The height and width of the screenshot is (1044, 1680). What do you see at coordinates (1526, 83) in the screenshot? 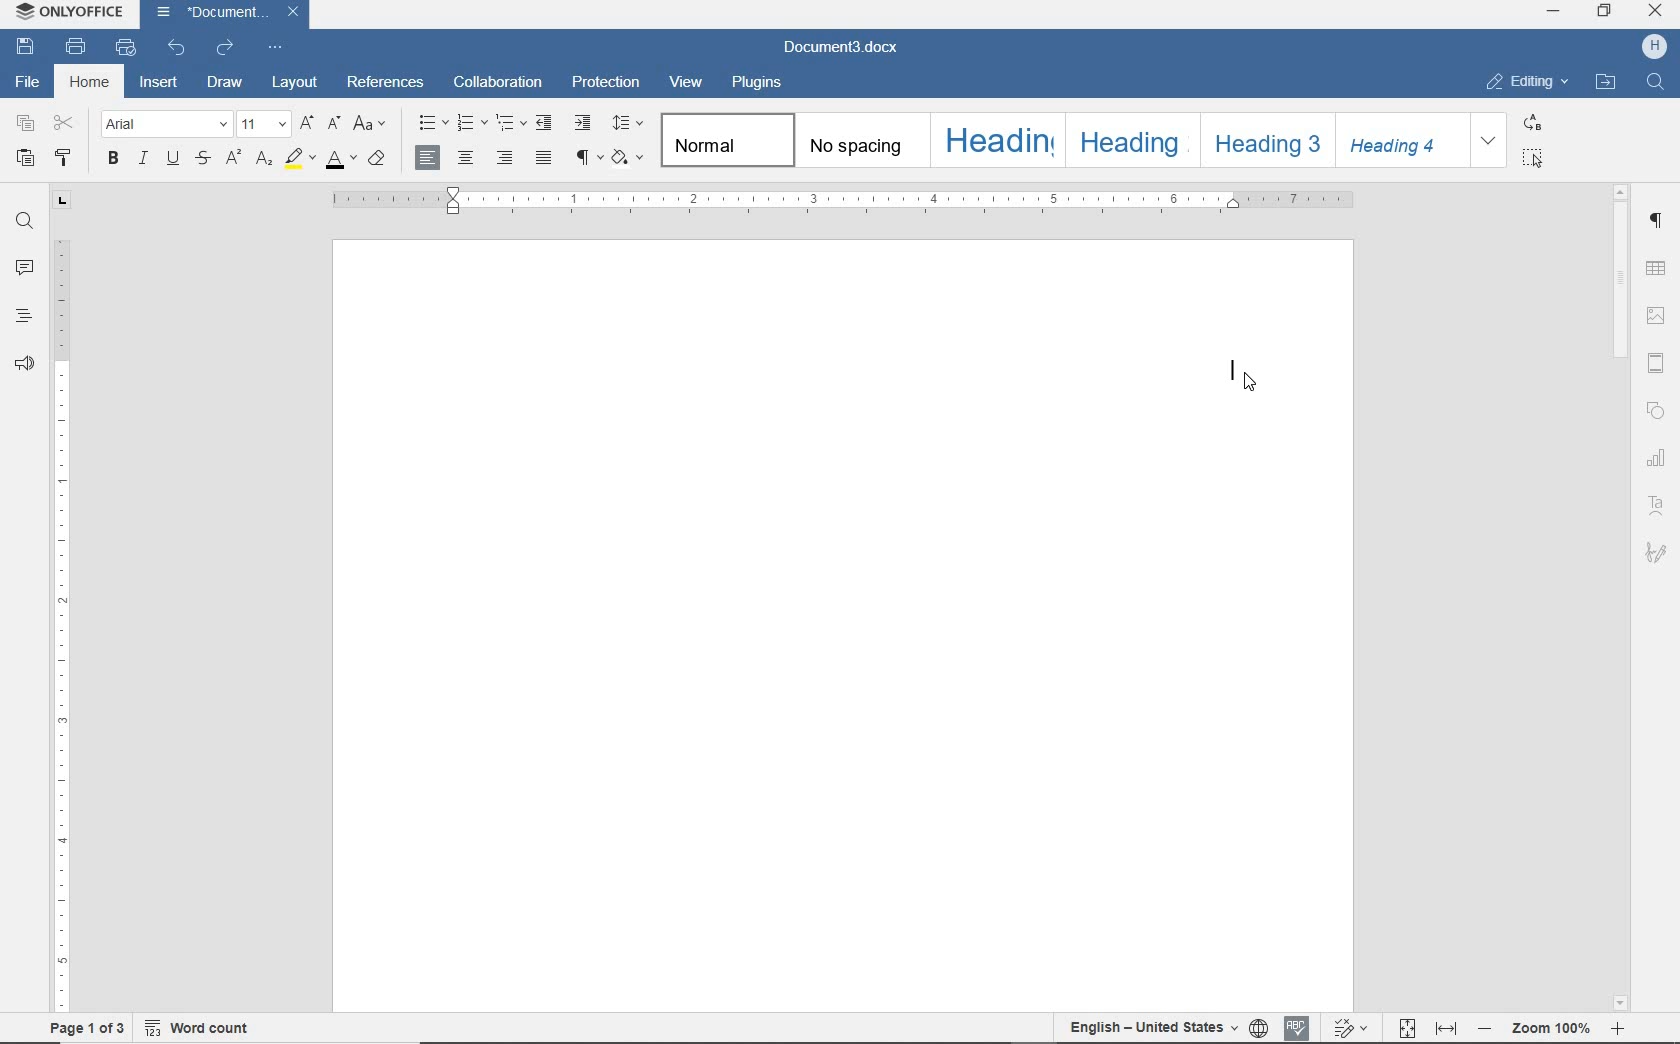
I see `EDITING` at bounding box center [1526, 83].